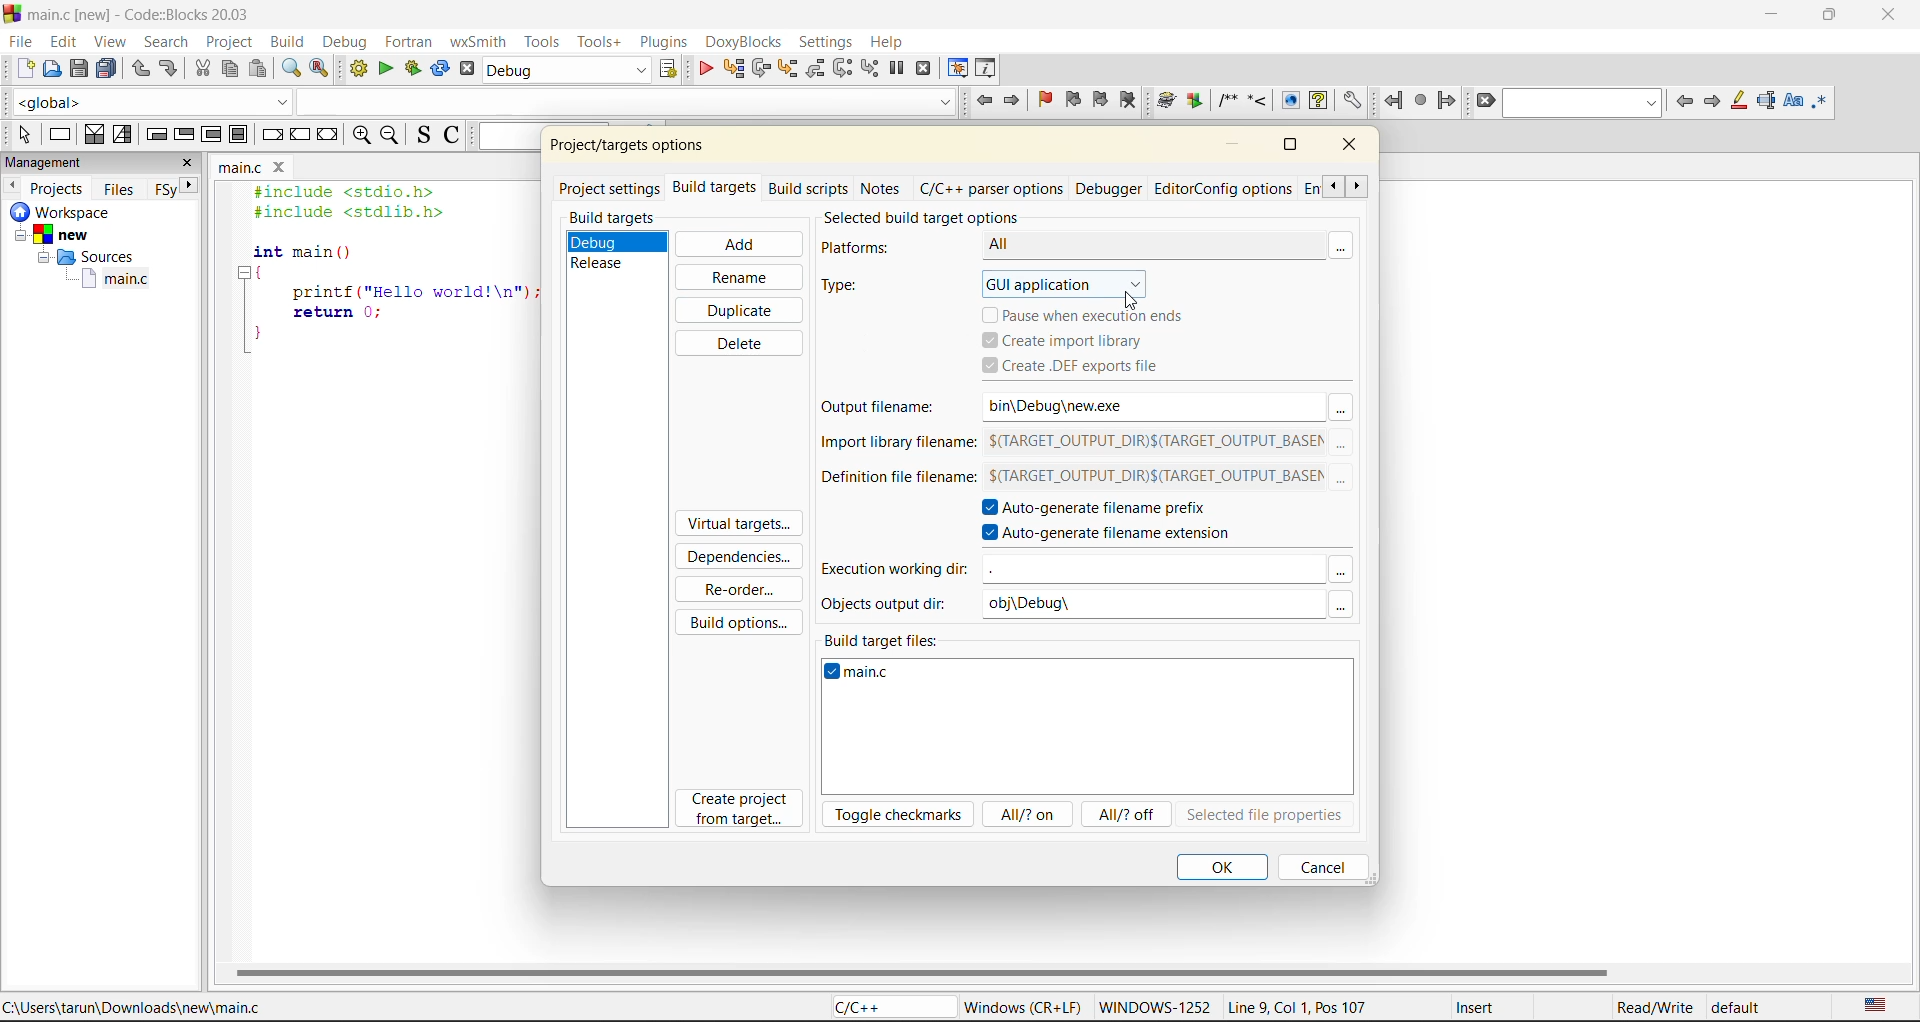  I want to click on minimize, so click(1779, 17).